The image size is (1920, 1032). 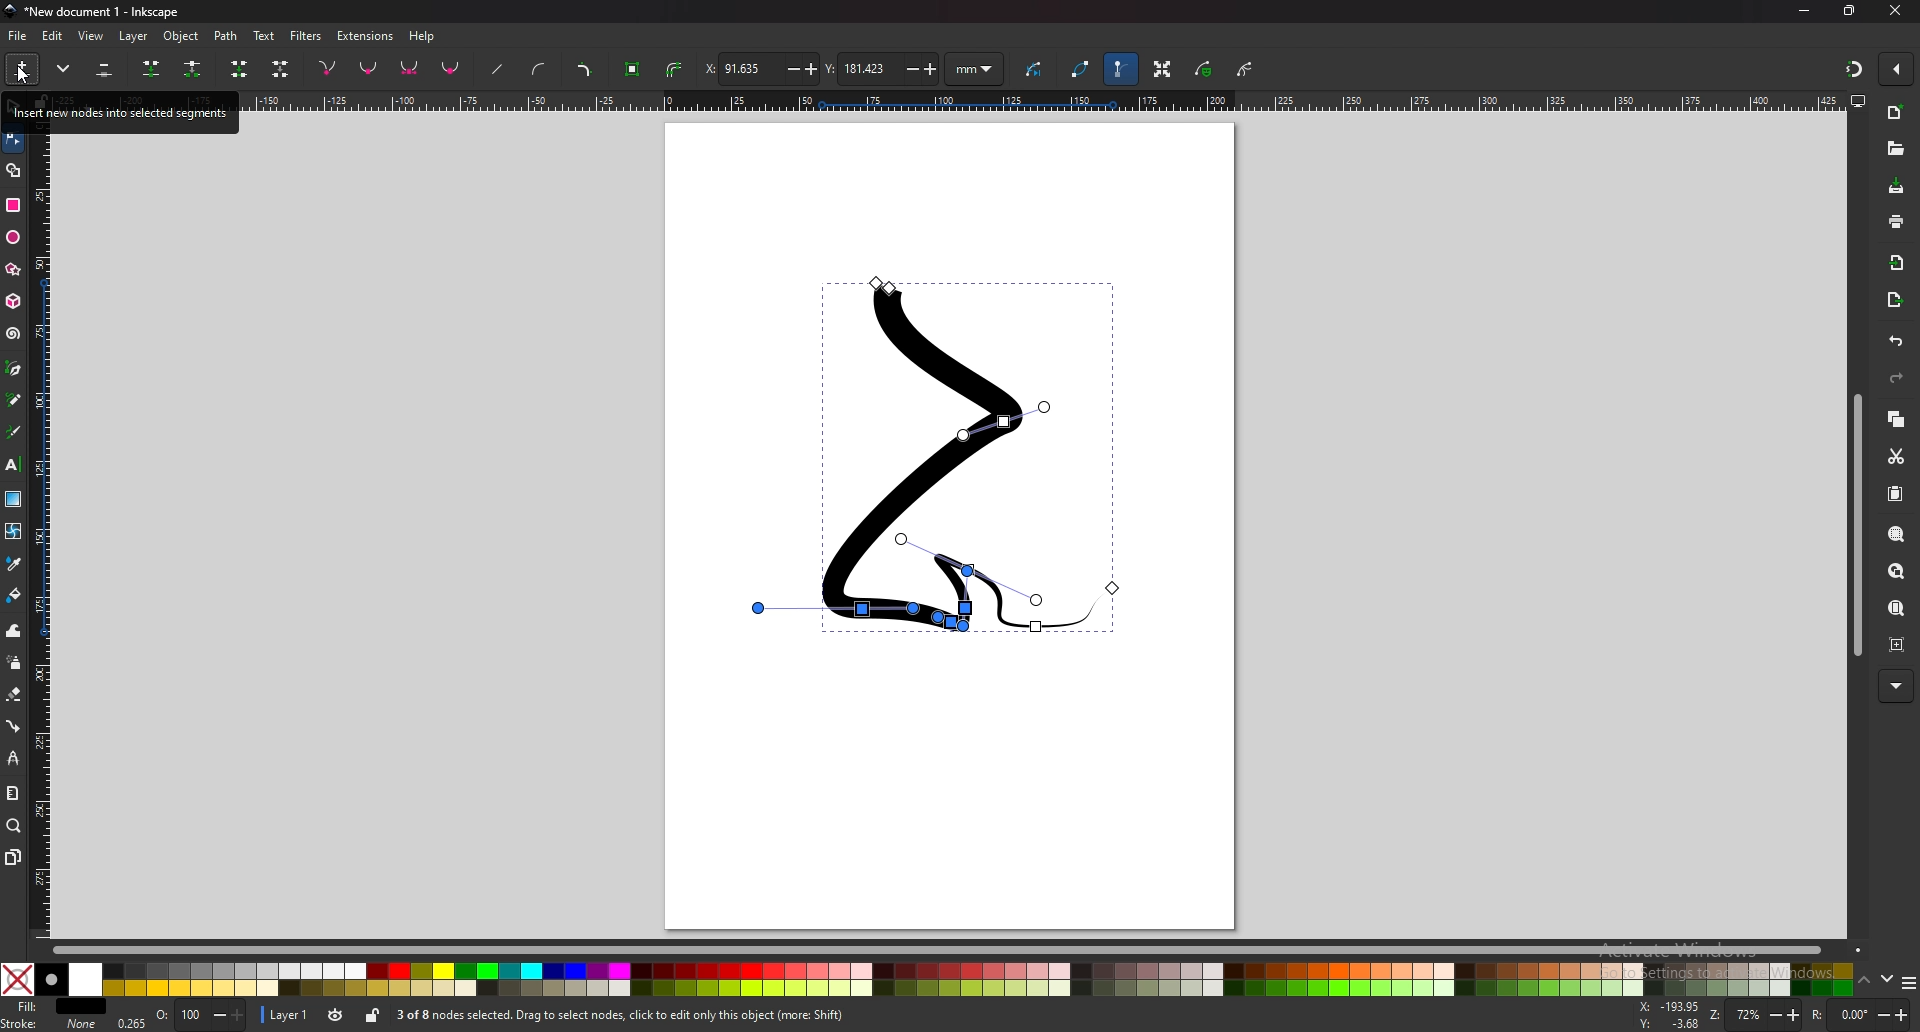 What do you see at coordinates (364, 36) in the screenshot?
I see `extensions` at bounding box center [364, 36].